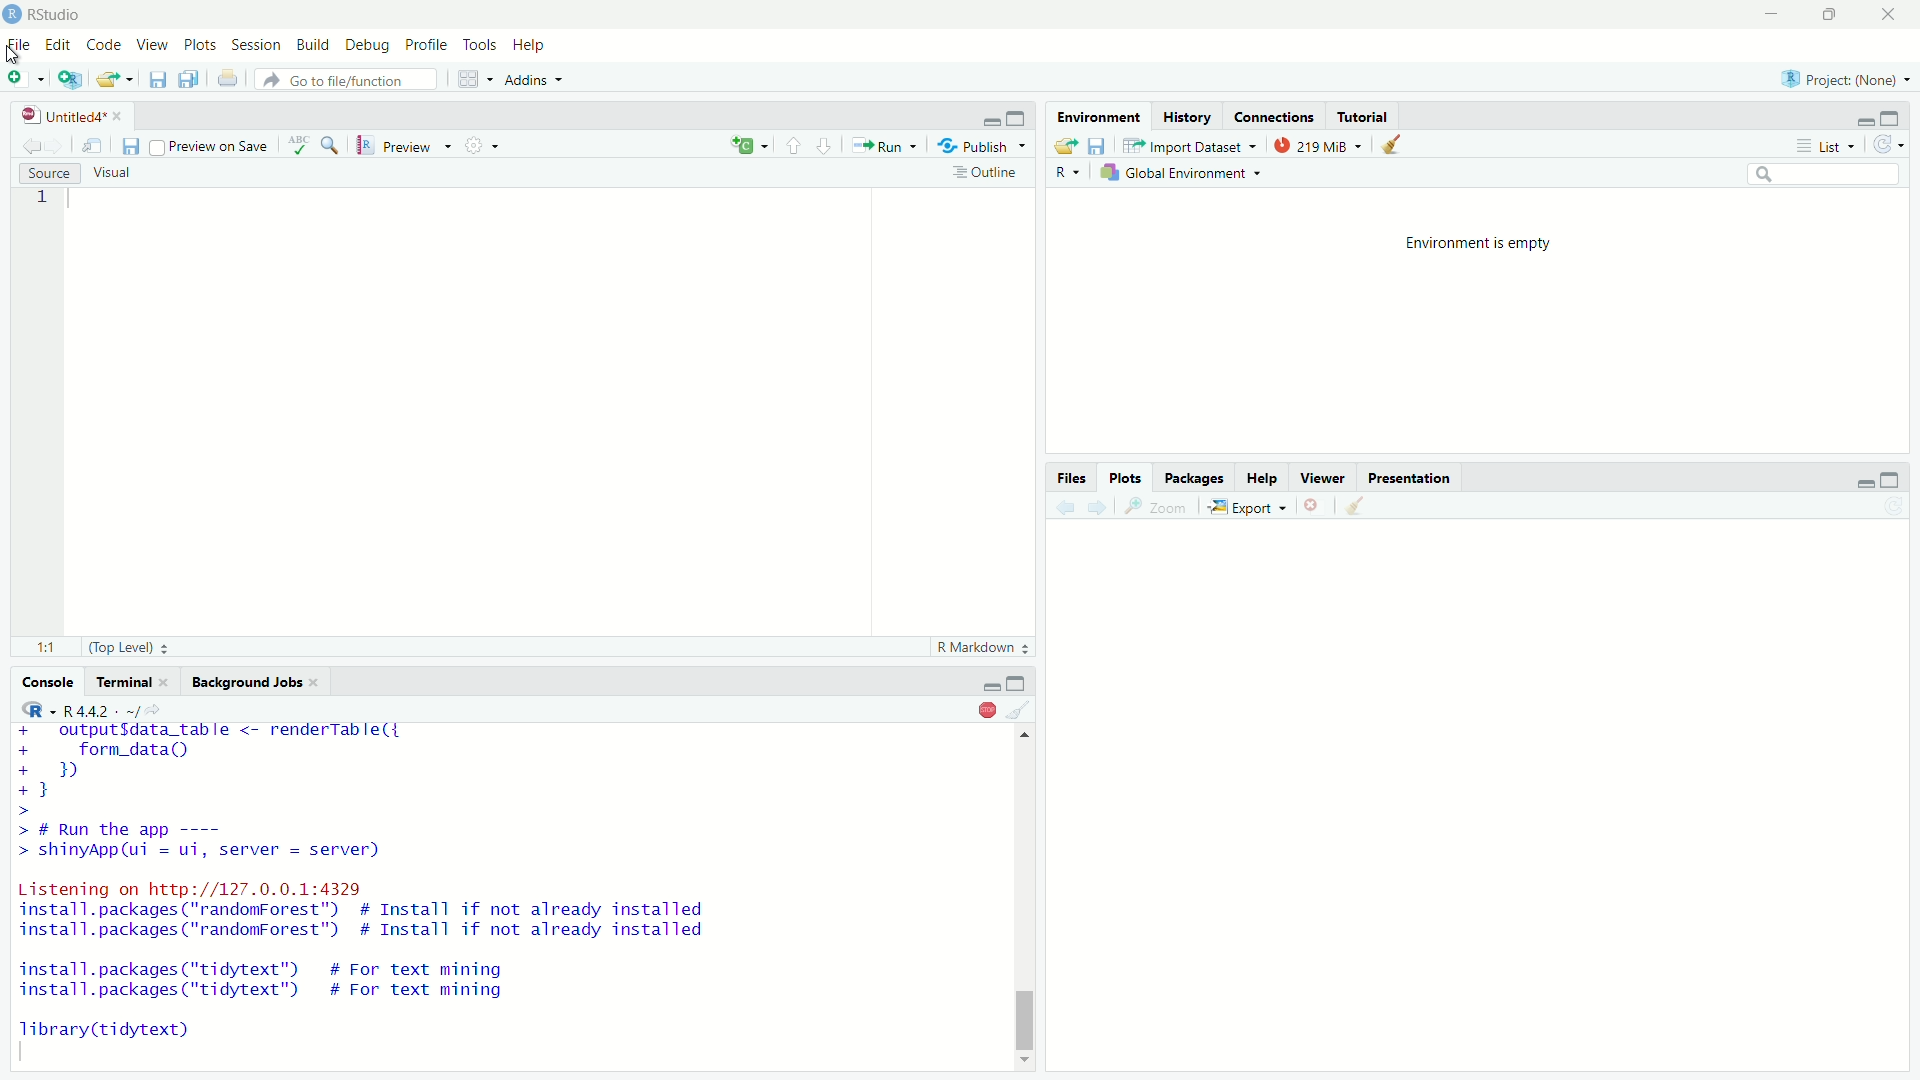 The height and width of the screenshot is (1080, 1920). What do you see at coordinates (1363, 506) in the screenshot?
I see `Clear all plots` at bounding box center [1363, 506].